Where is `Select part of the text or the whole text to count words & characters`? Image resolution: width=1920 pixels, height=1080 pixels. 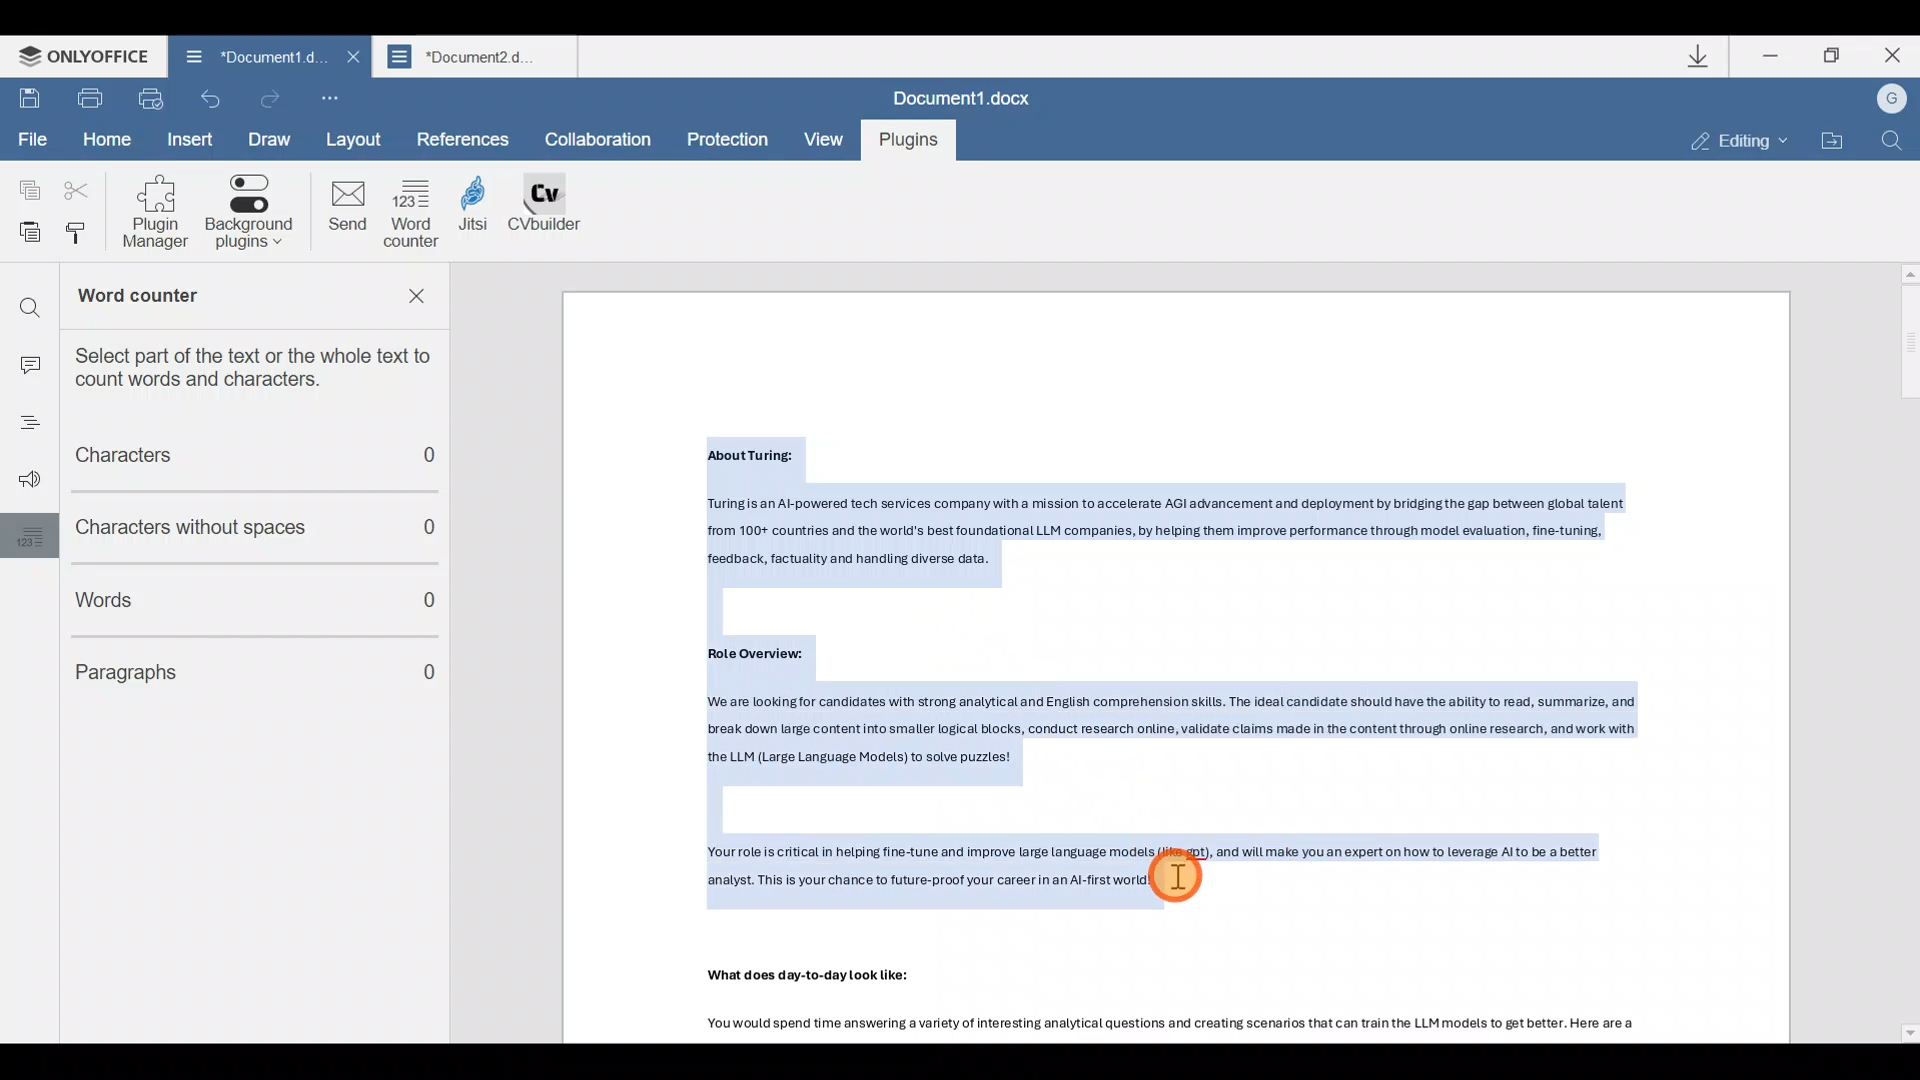 Select part of the text or the whole text to count words & characters is located at coordinates (266, 366).